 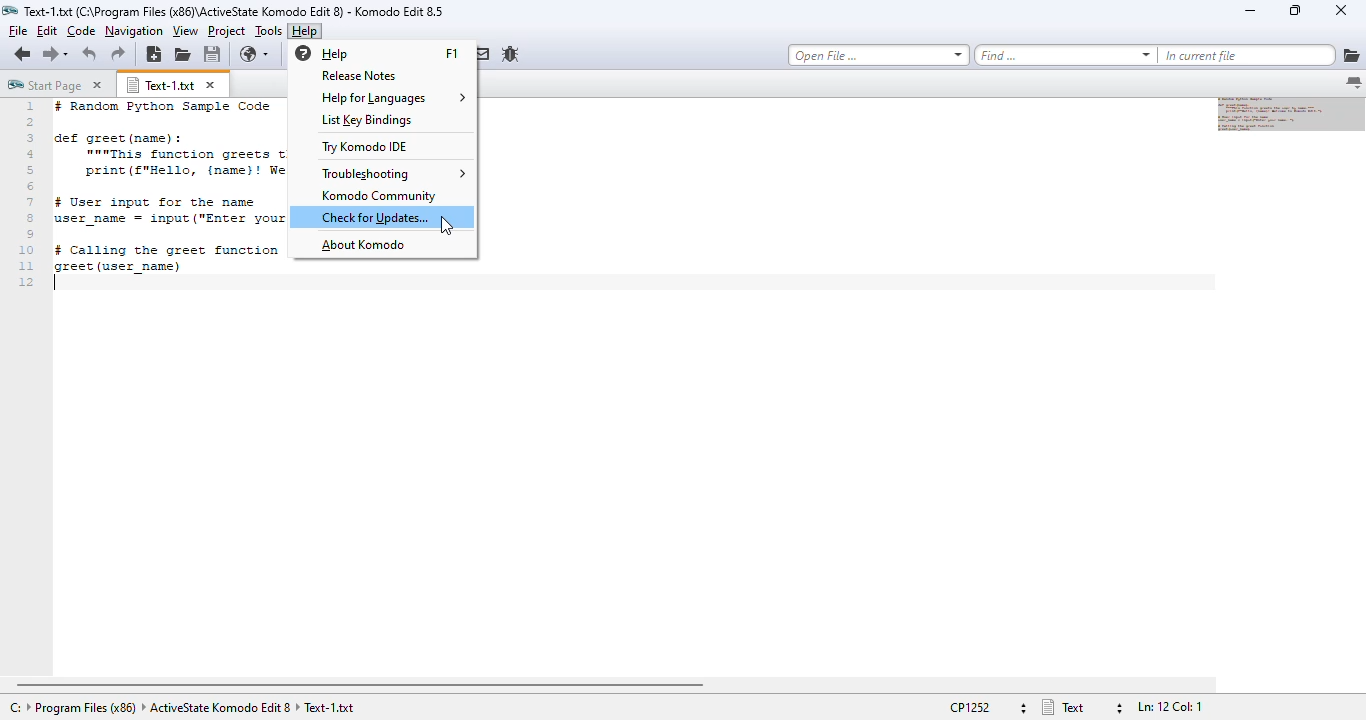 What do you see at coordinates (1065, 55) in the screenshot?
I see `find` at bounding box center [1065, 55].